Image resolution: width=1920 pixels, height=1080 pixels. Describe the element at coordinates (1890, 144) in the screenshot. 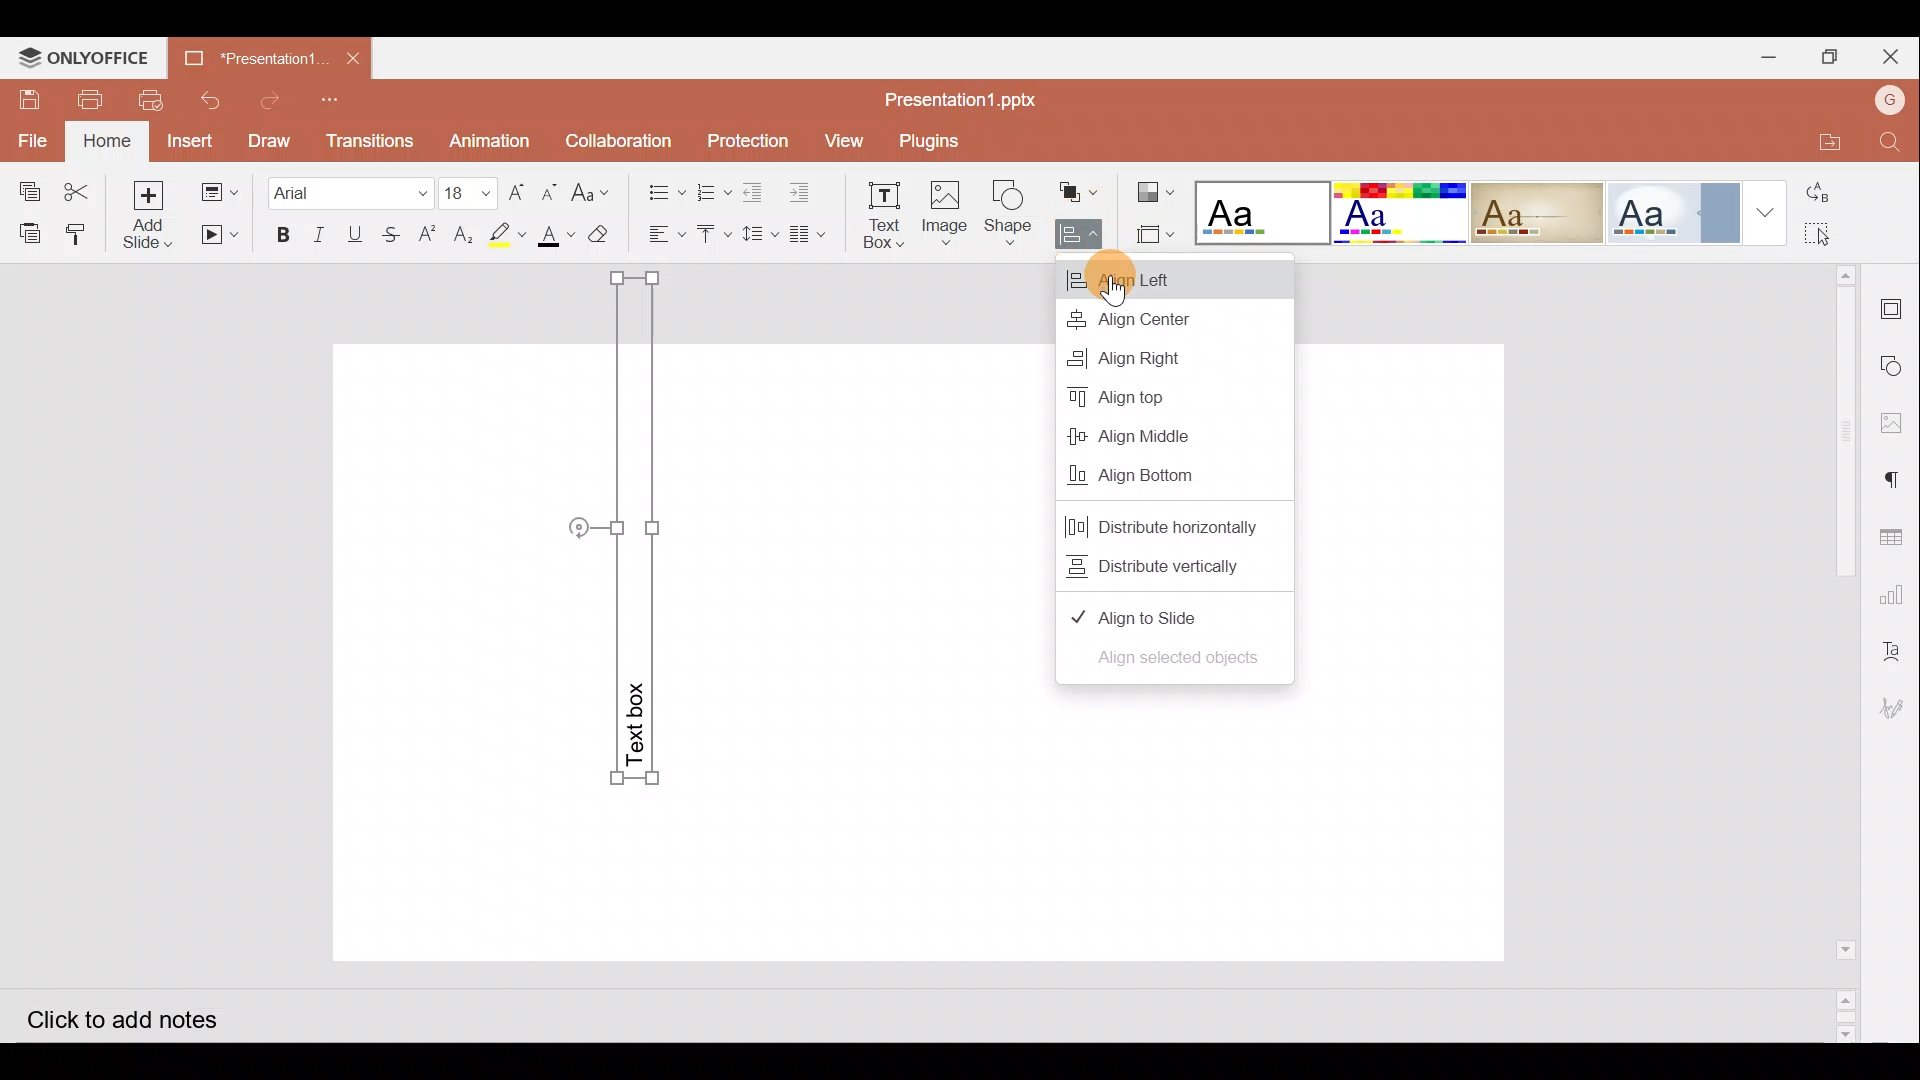

I see `Find` at that location.